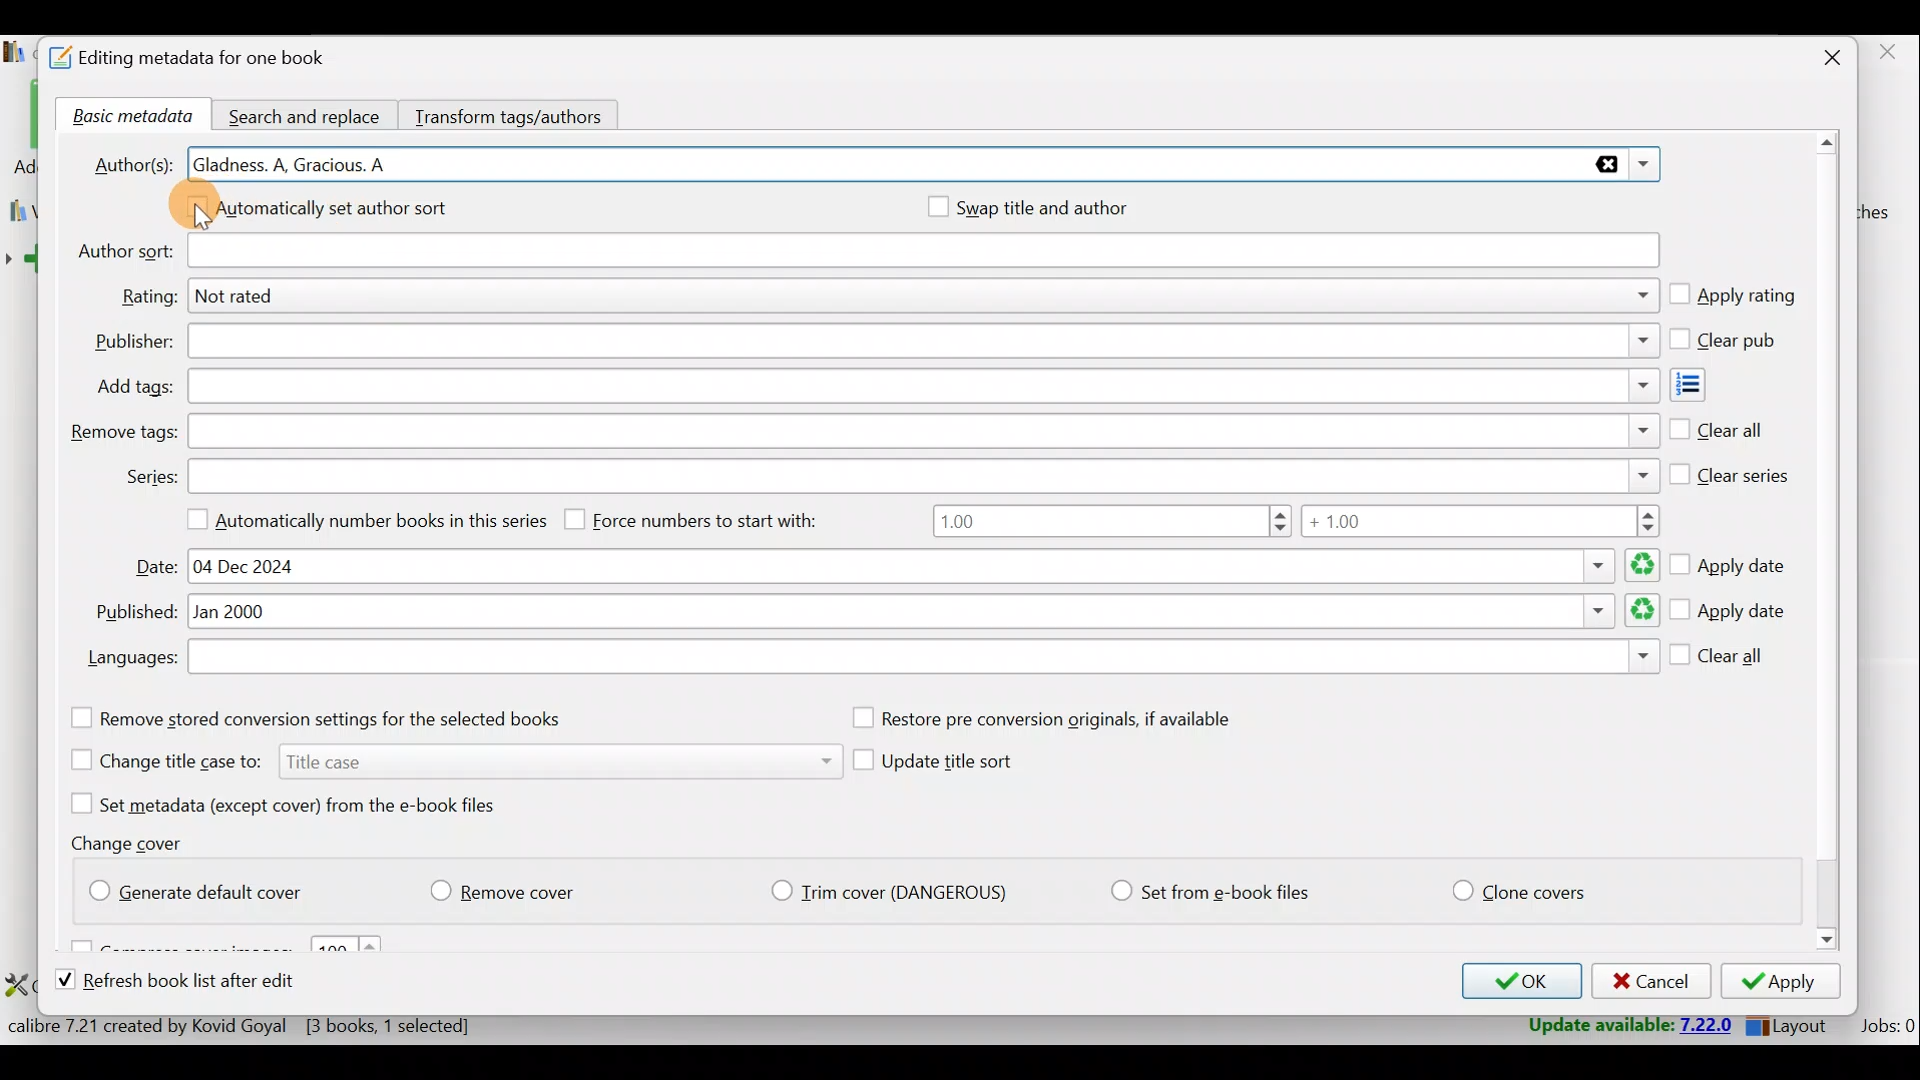 This screenshot has width=1920, height=1080. What do you see at coordinates (1732, 559) in the screenshot?
I see `Apply date` at bounding box center [1732, 559].